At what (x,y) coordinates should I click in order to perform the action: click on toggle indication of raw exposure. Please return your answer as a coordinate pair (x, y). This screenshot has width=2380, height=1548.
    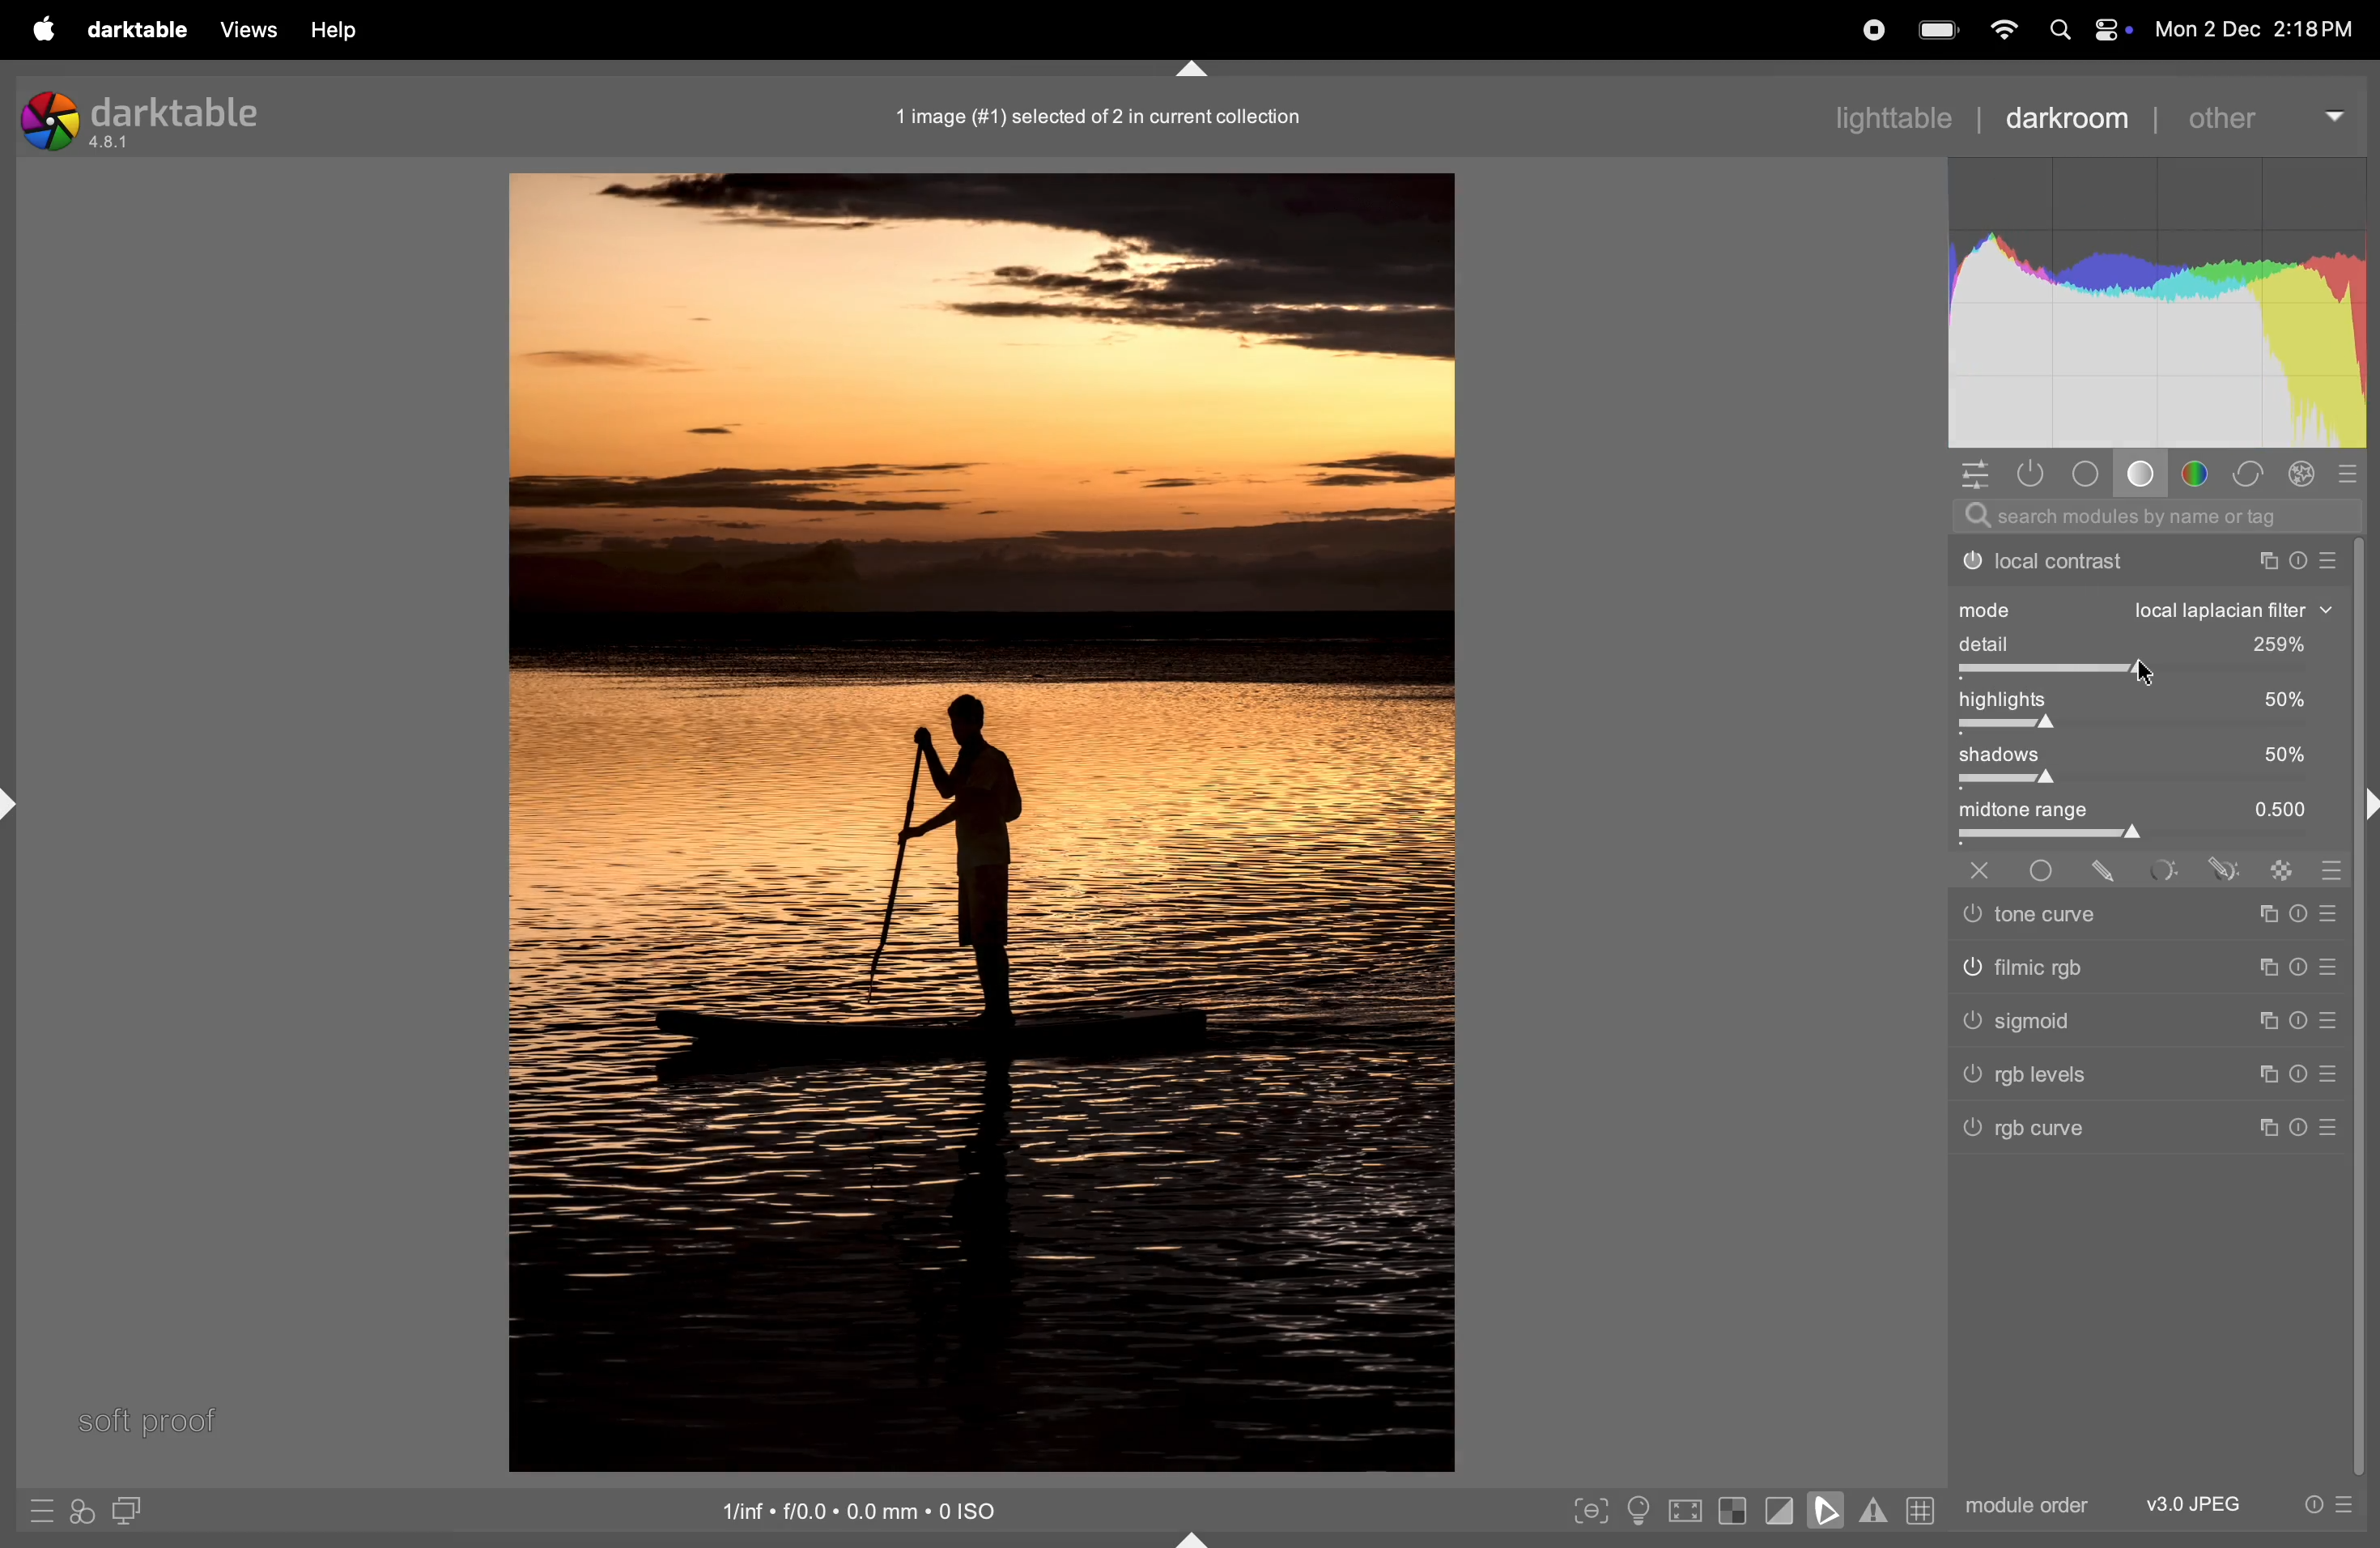
    Looking at the image, I should click on (1735, 1510).